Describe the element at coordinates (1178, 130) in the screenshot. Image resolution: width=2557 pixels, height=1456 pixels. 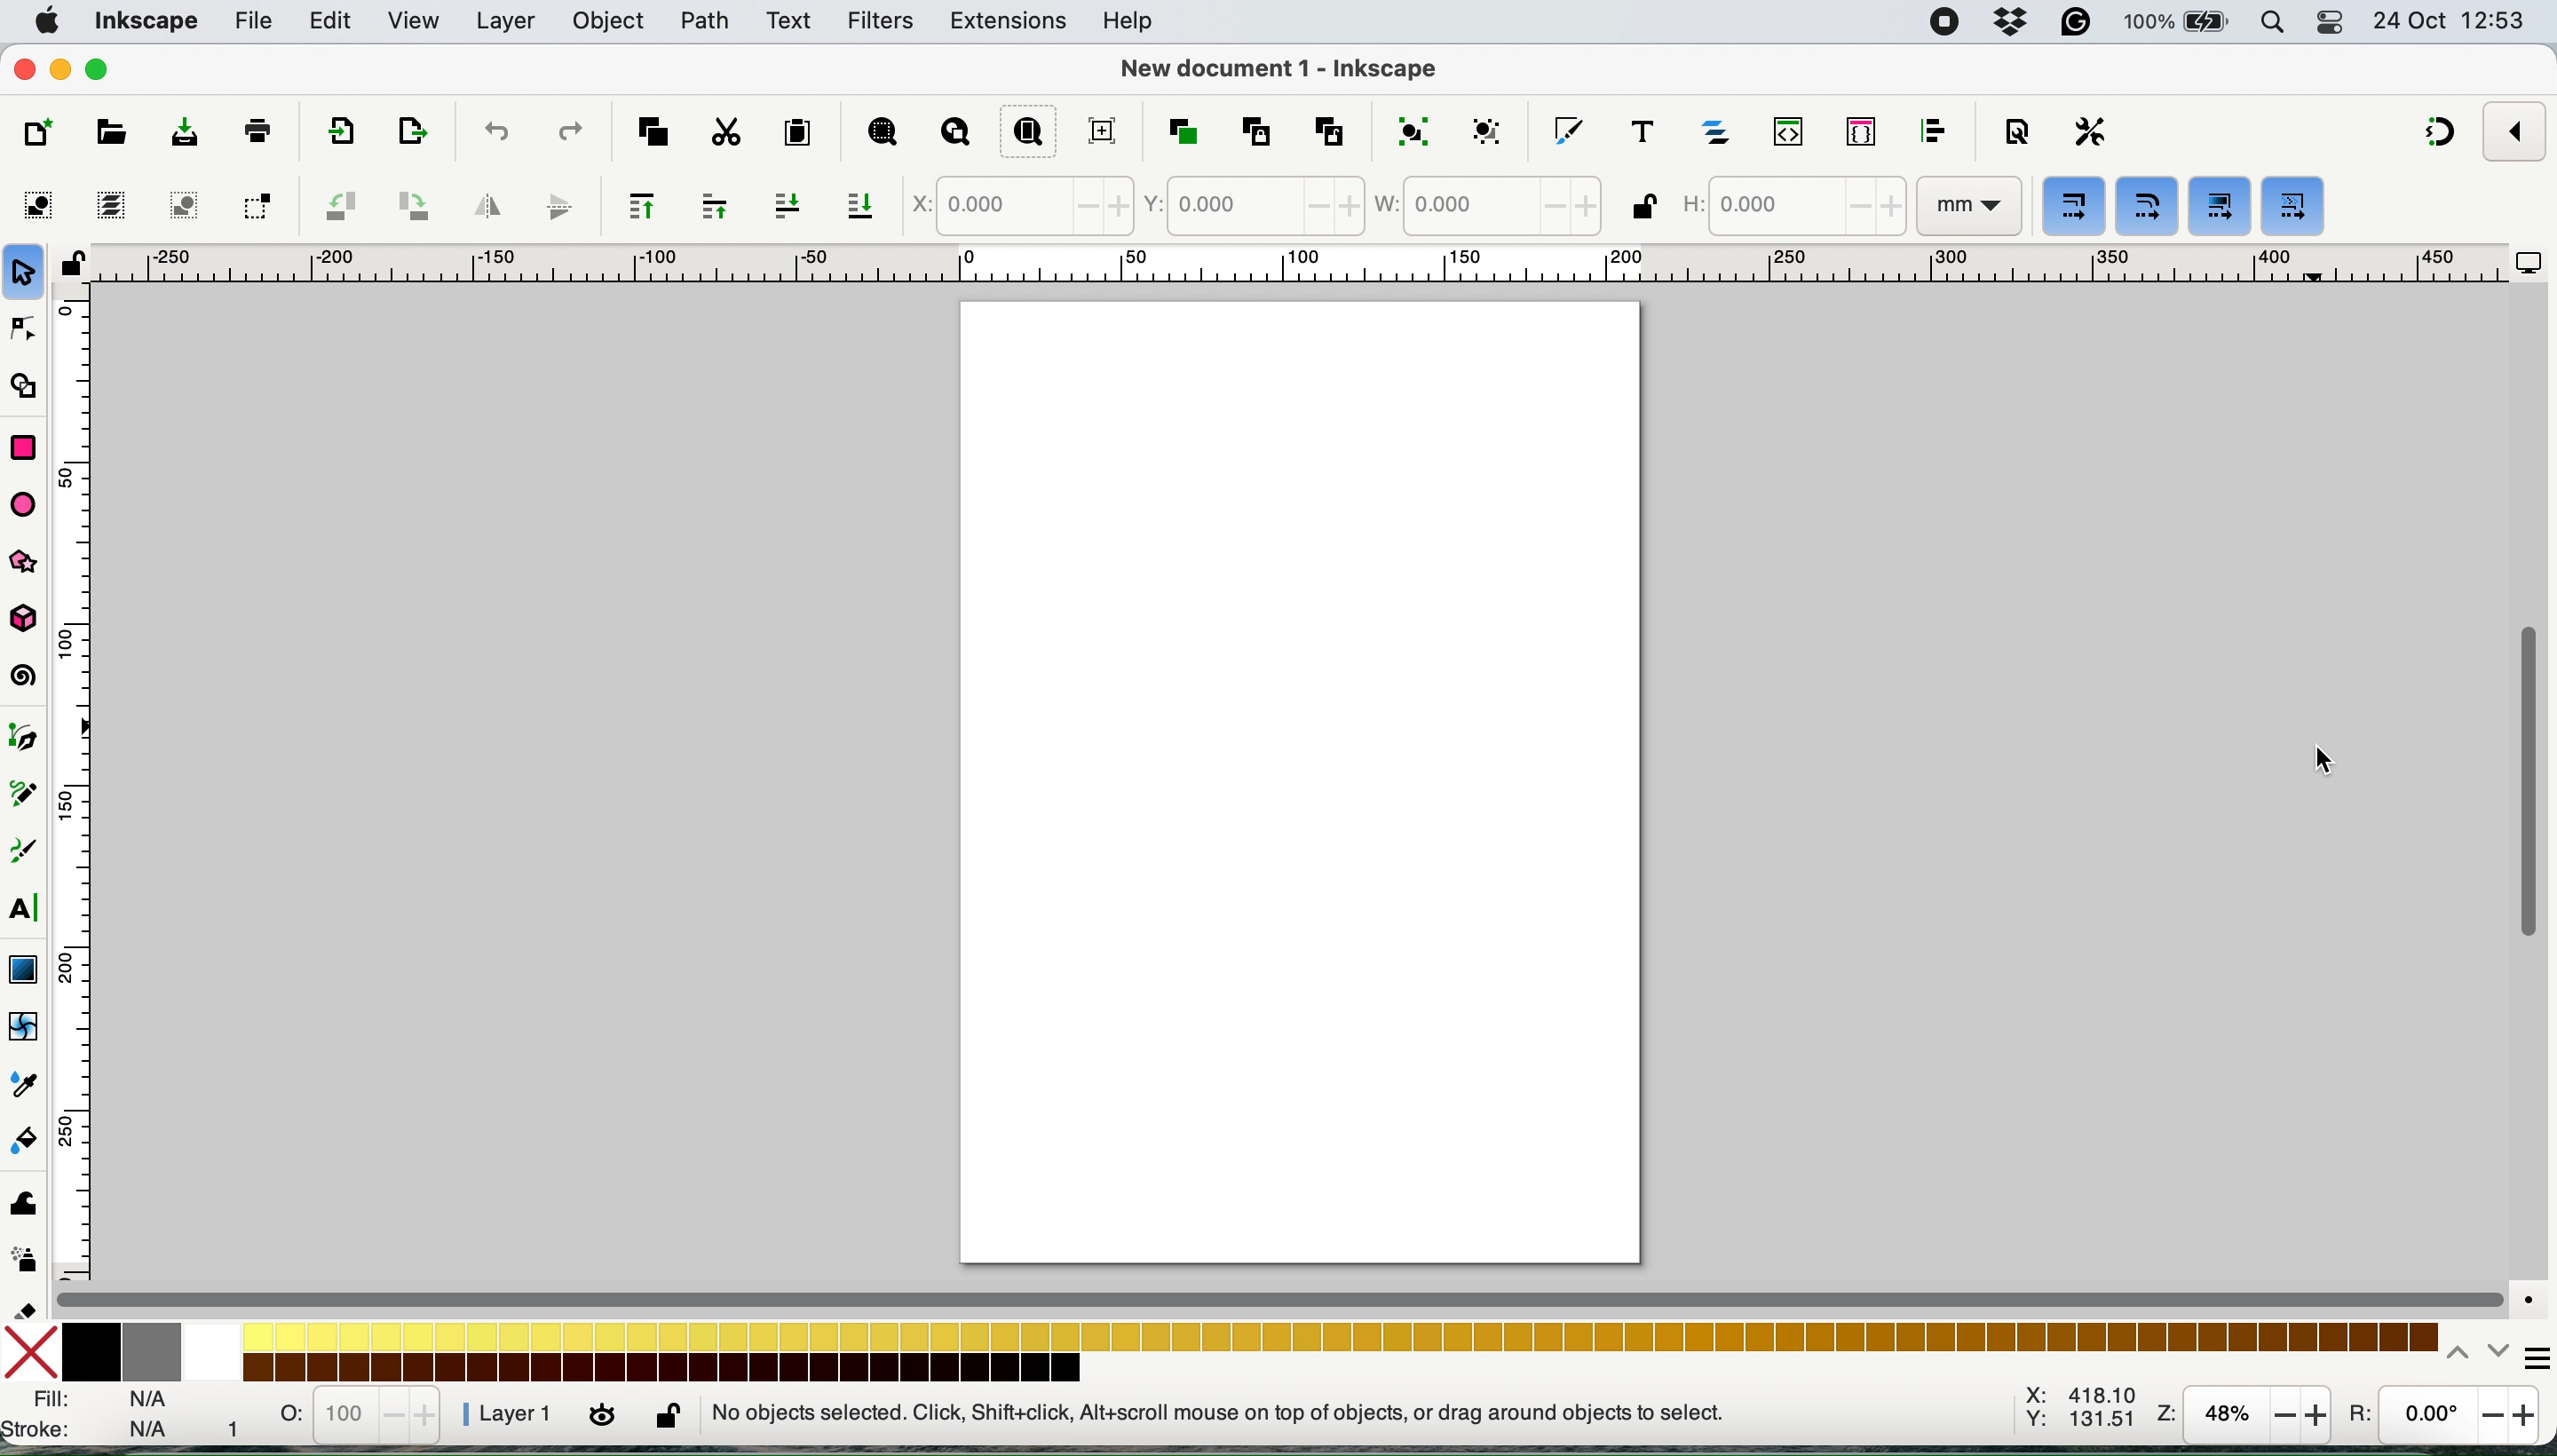
I see `duplicate` at that location.